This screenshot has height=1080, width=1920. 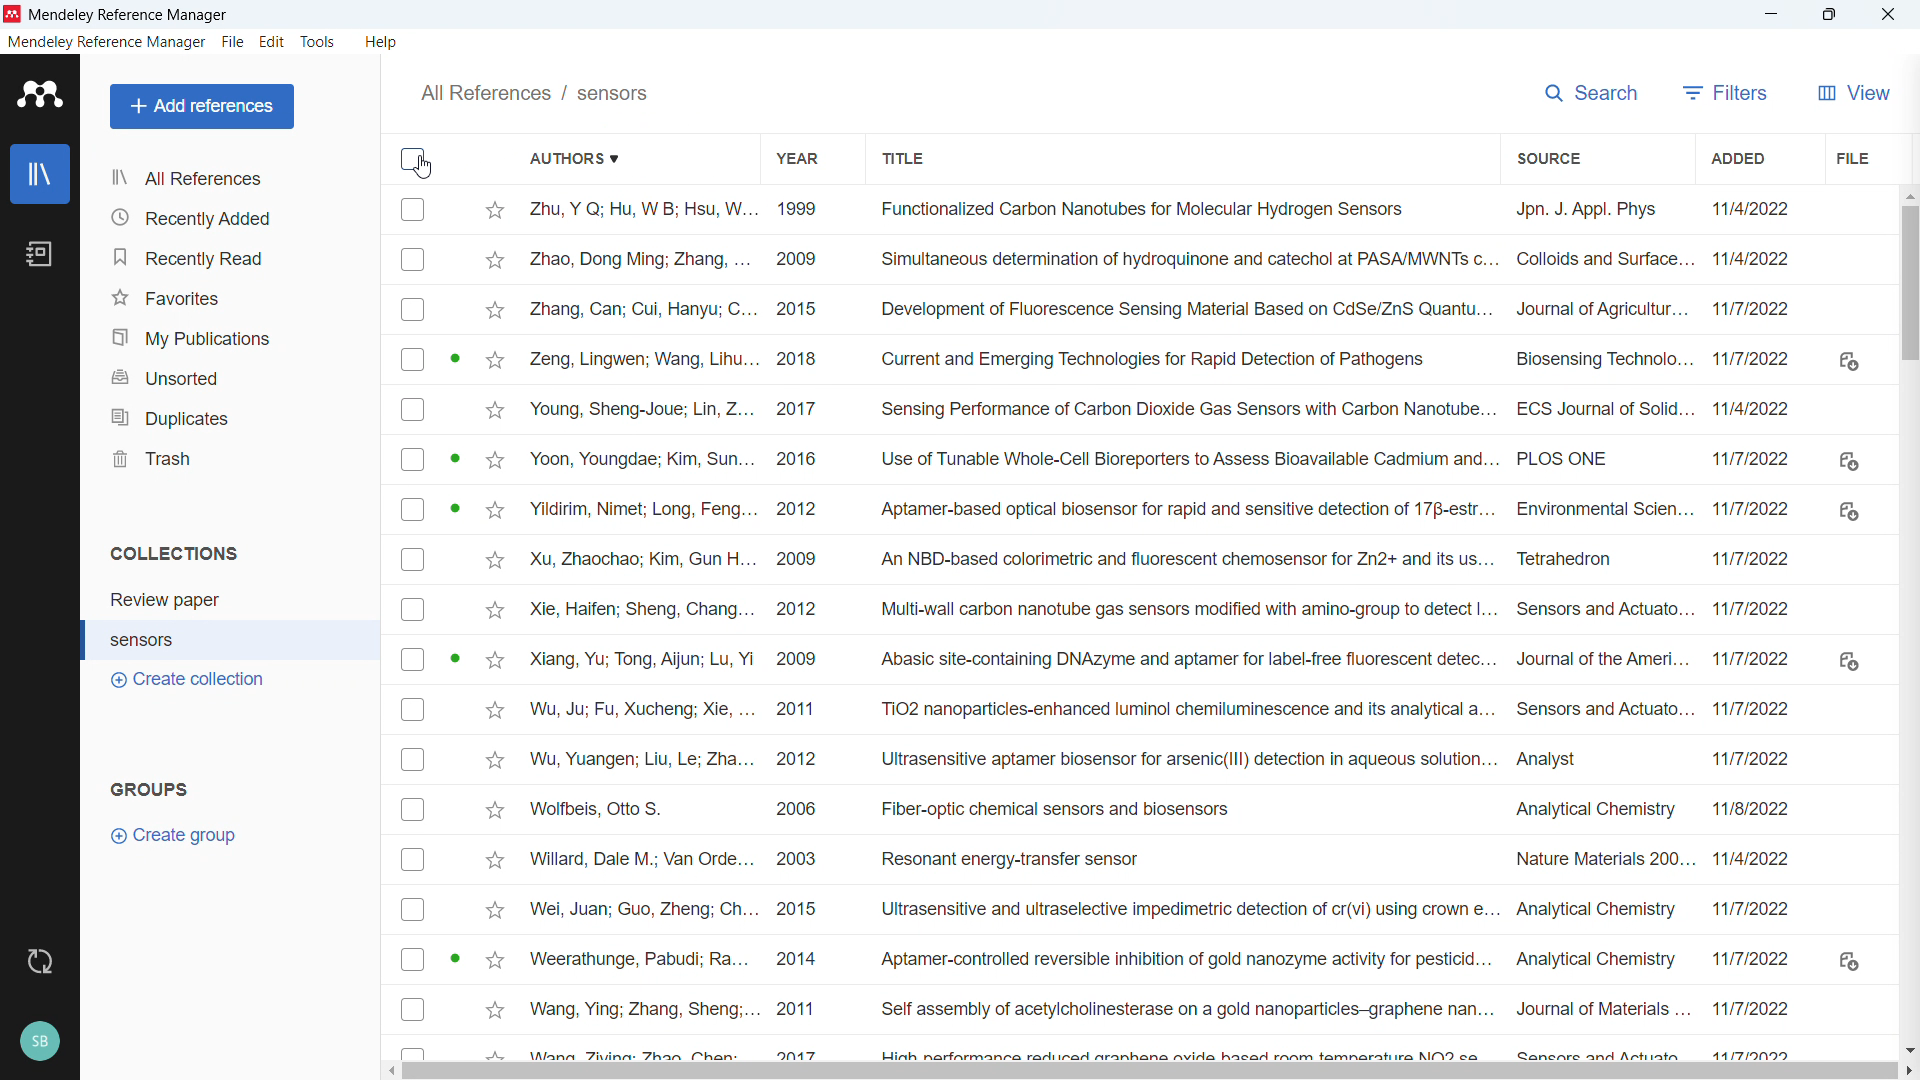 I want to click on mendeley reference manager, so click(x=105, y=42).